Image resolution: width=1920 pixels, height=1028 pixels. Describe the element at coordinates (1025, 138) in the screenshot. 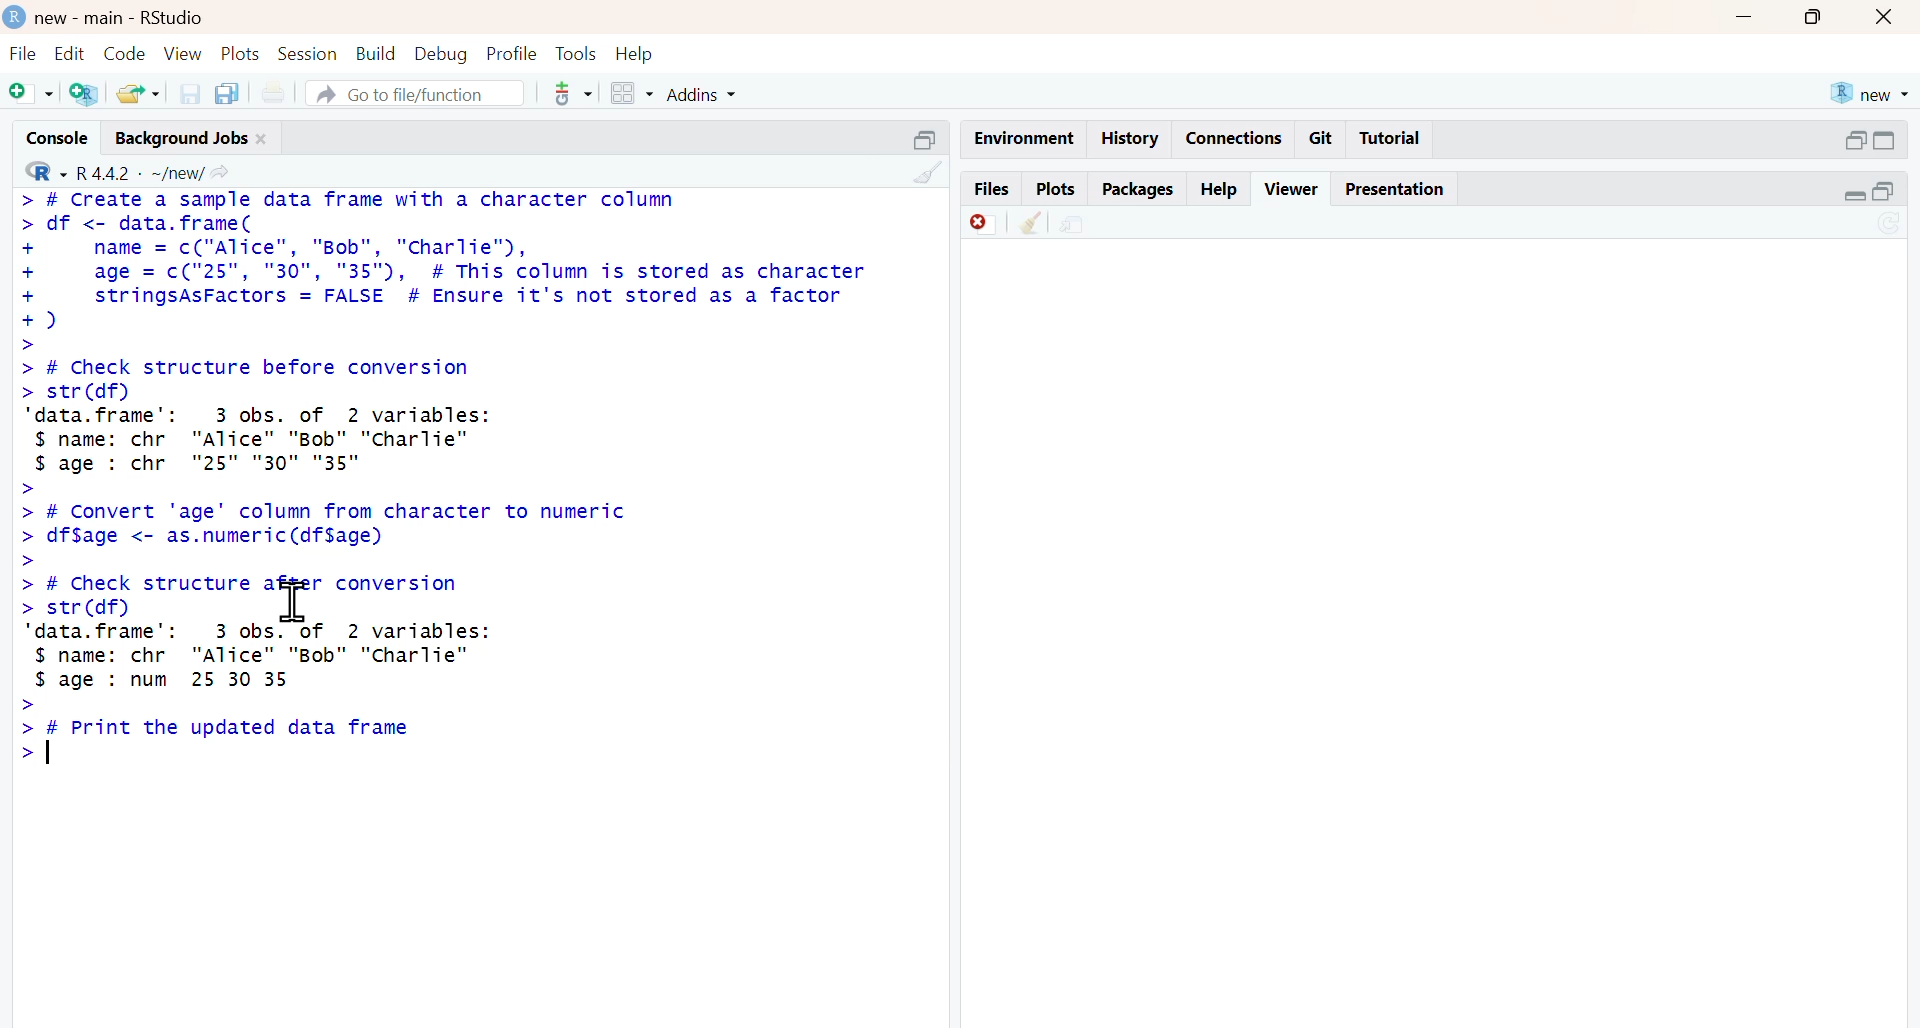

I see `Environment ` at that location.